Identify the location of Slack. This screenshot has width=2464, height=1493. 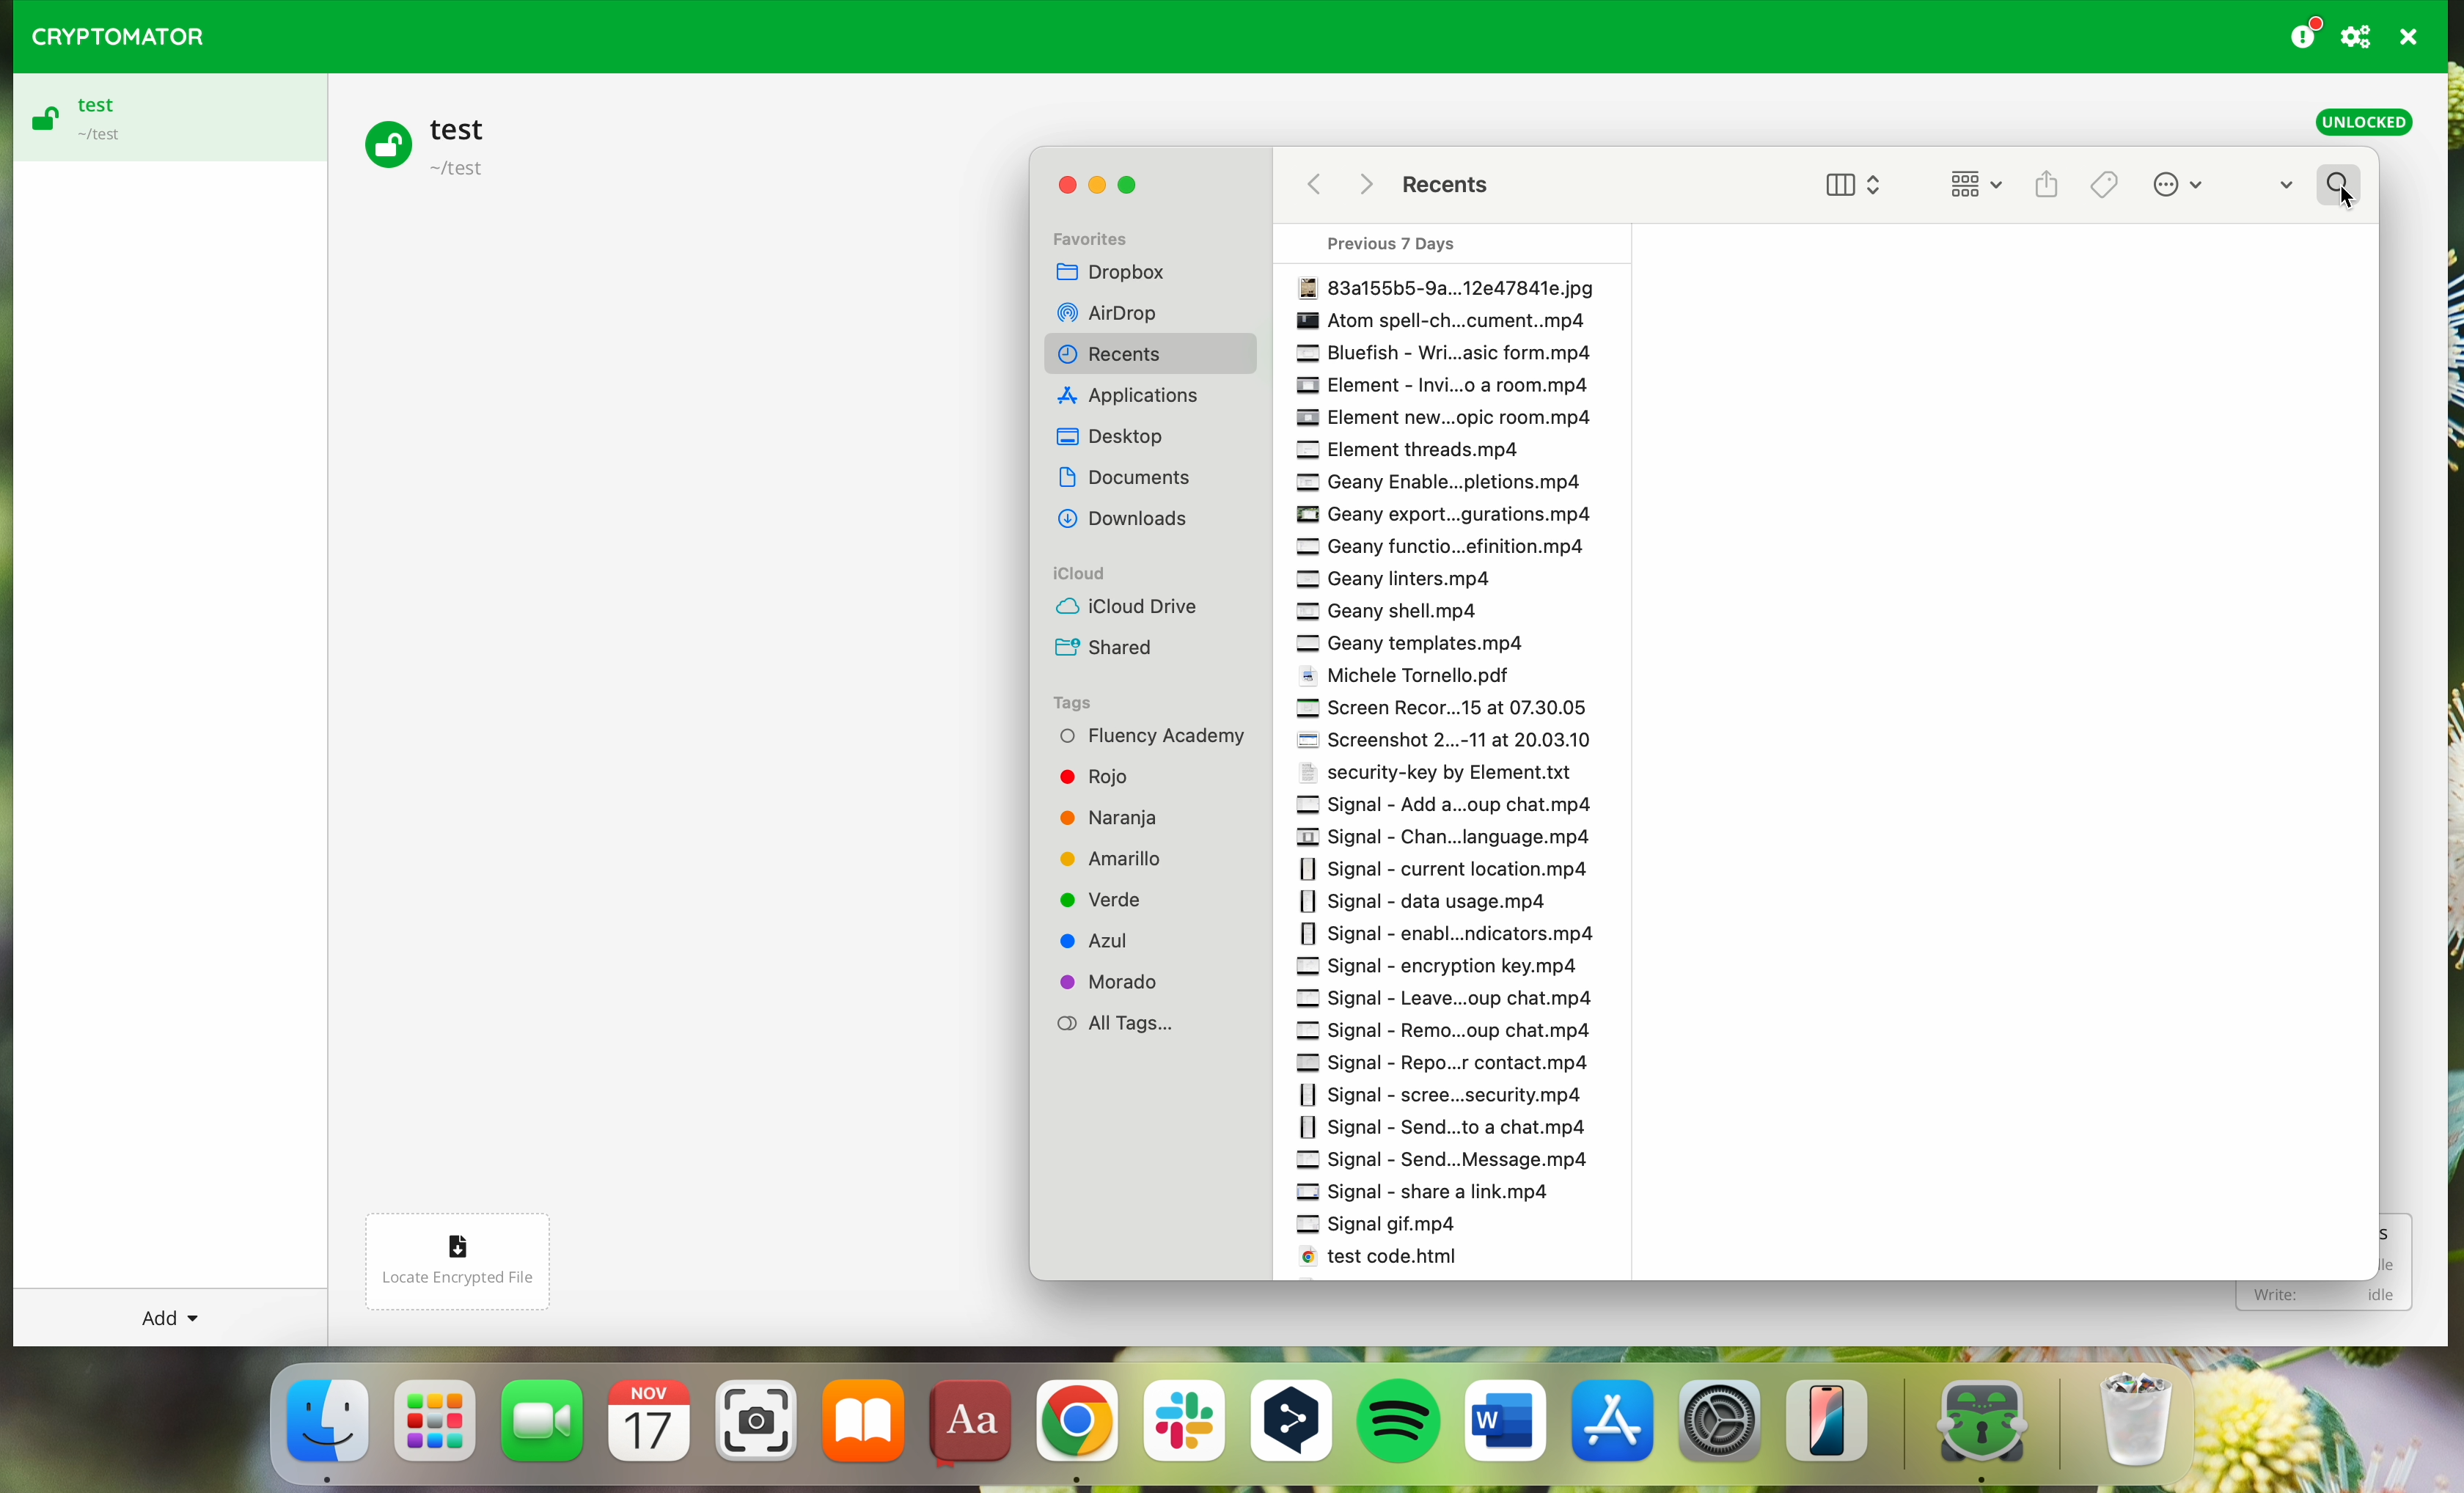
(1183, 1429).